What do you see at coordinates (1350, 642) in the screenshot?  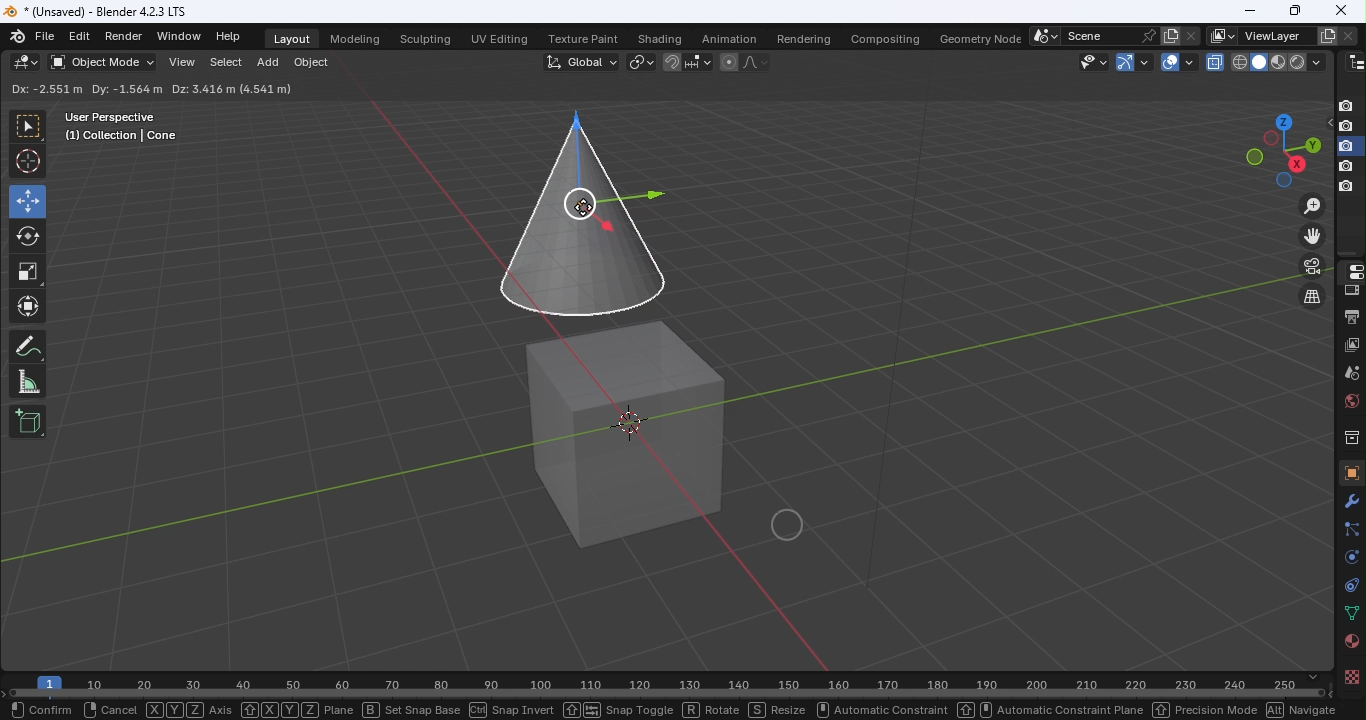 I see `Material` at bounding box center [1350, 642].